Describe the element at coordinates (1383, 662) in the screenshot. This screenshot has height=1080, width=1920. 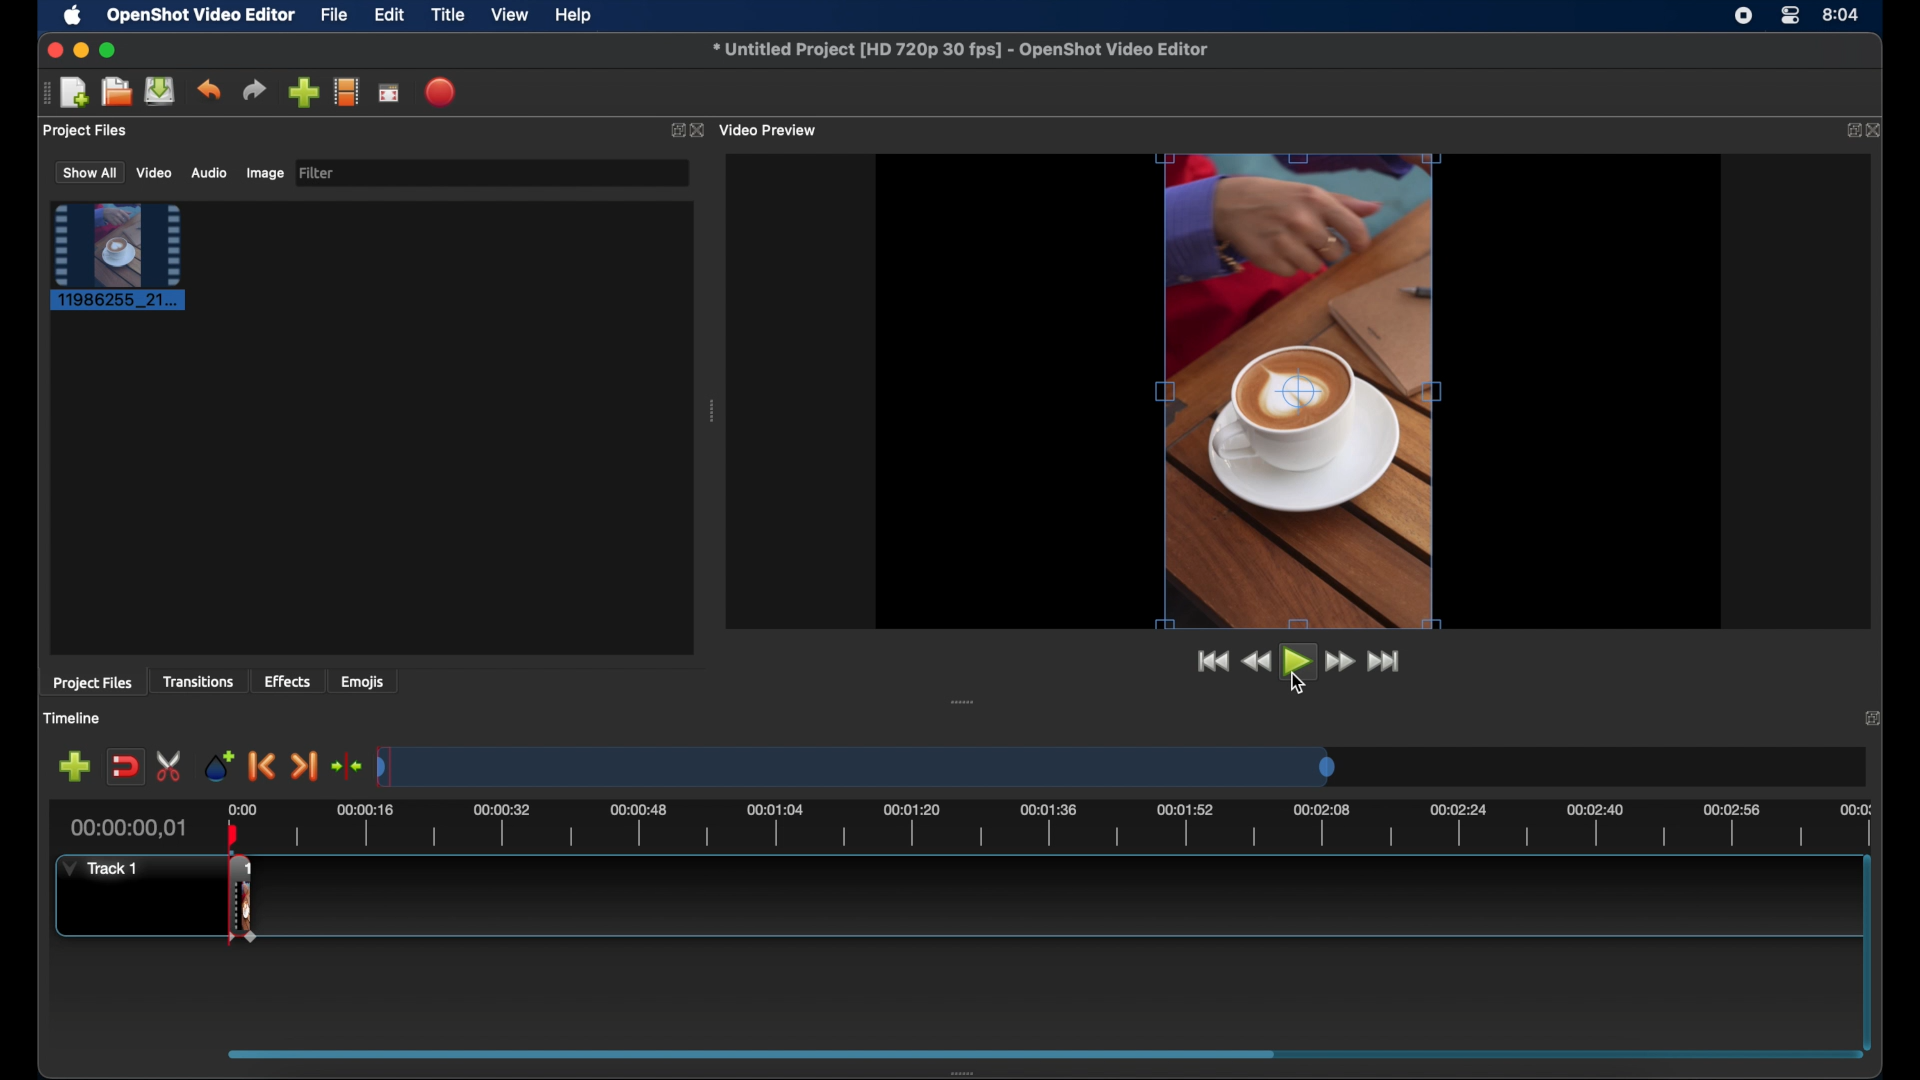
I see `jump to end` at that location.